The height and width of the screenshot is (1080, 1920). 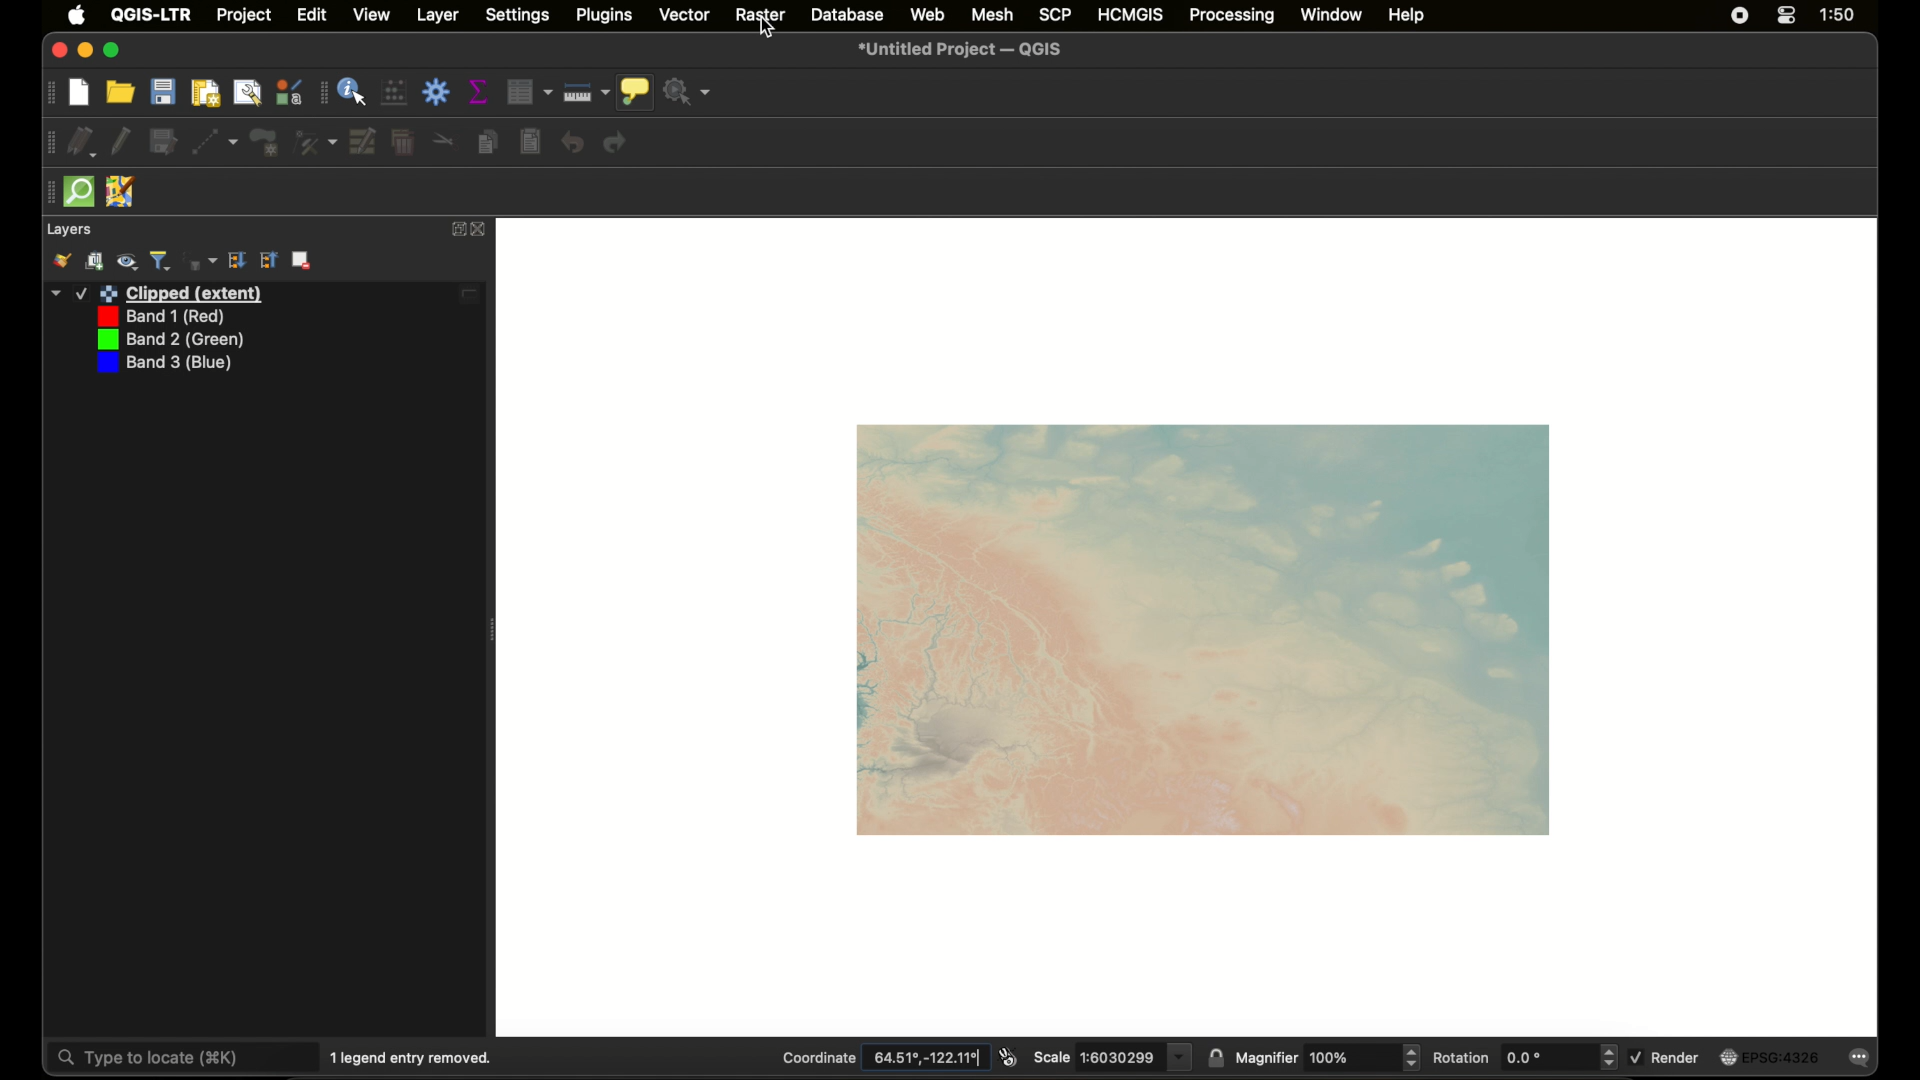 What do you see at coordinates (163, 91) in the screenshot?
I see `save` at bounding box center [163, 91].